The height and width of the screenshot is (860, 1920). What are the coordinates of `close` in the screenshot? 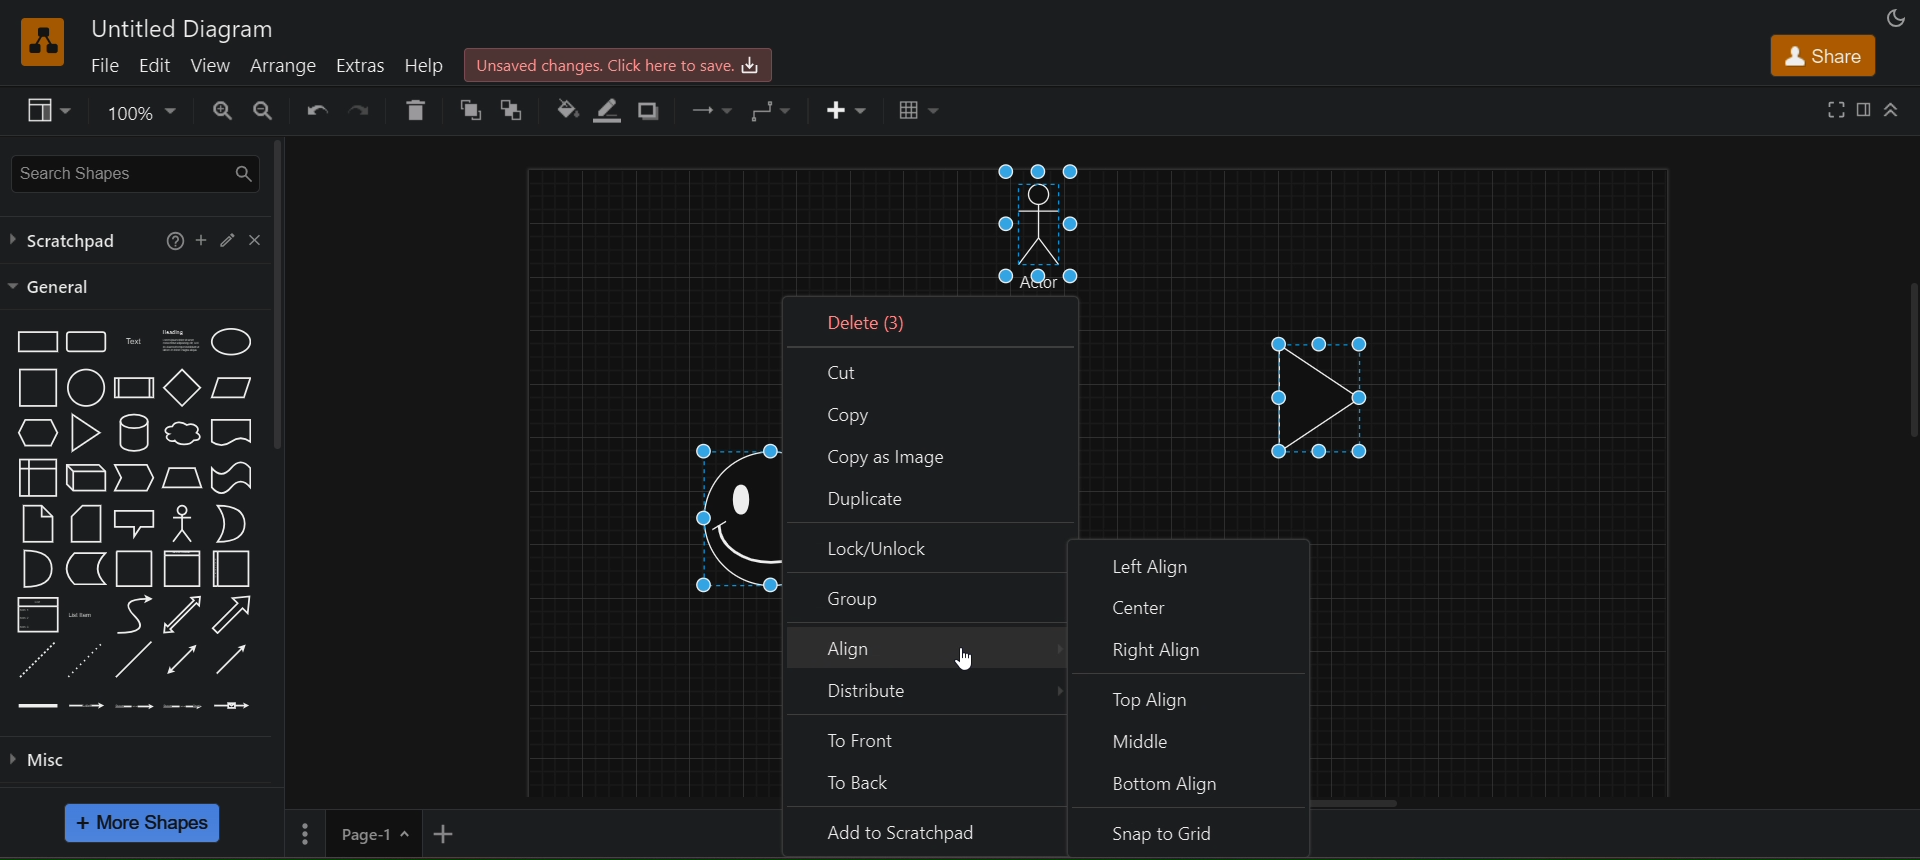 It's located at (255, 238).